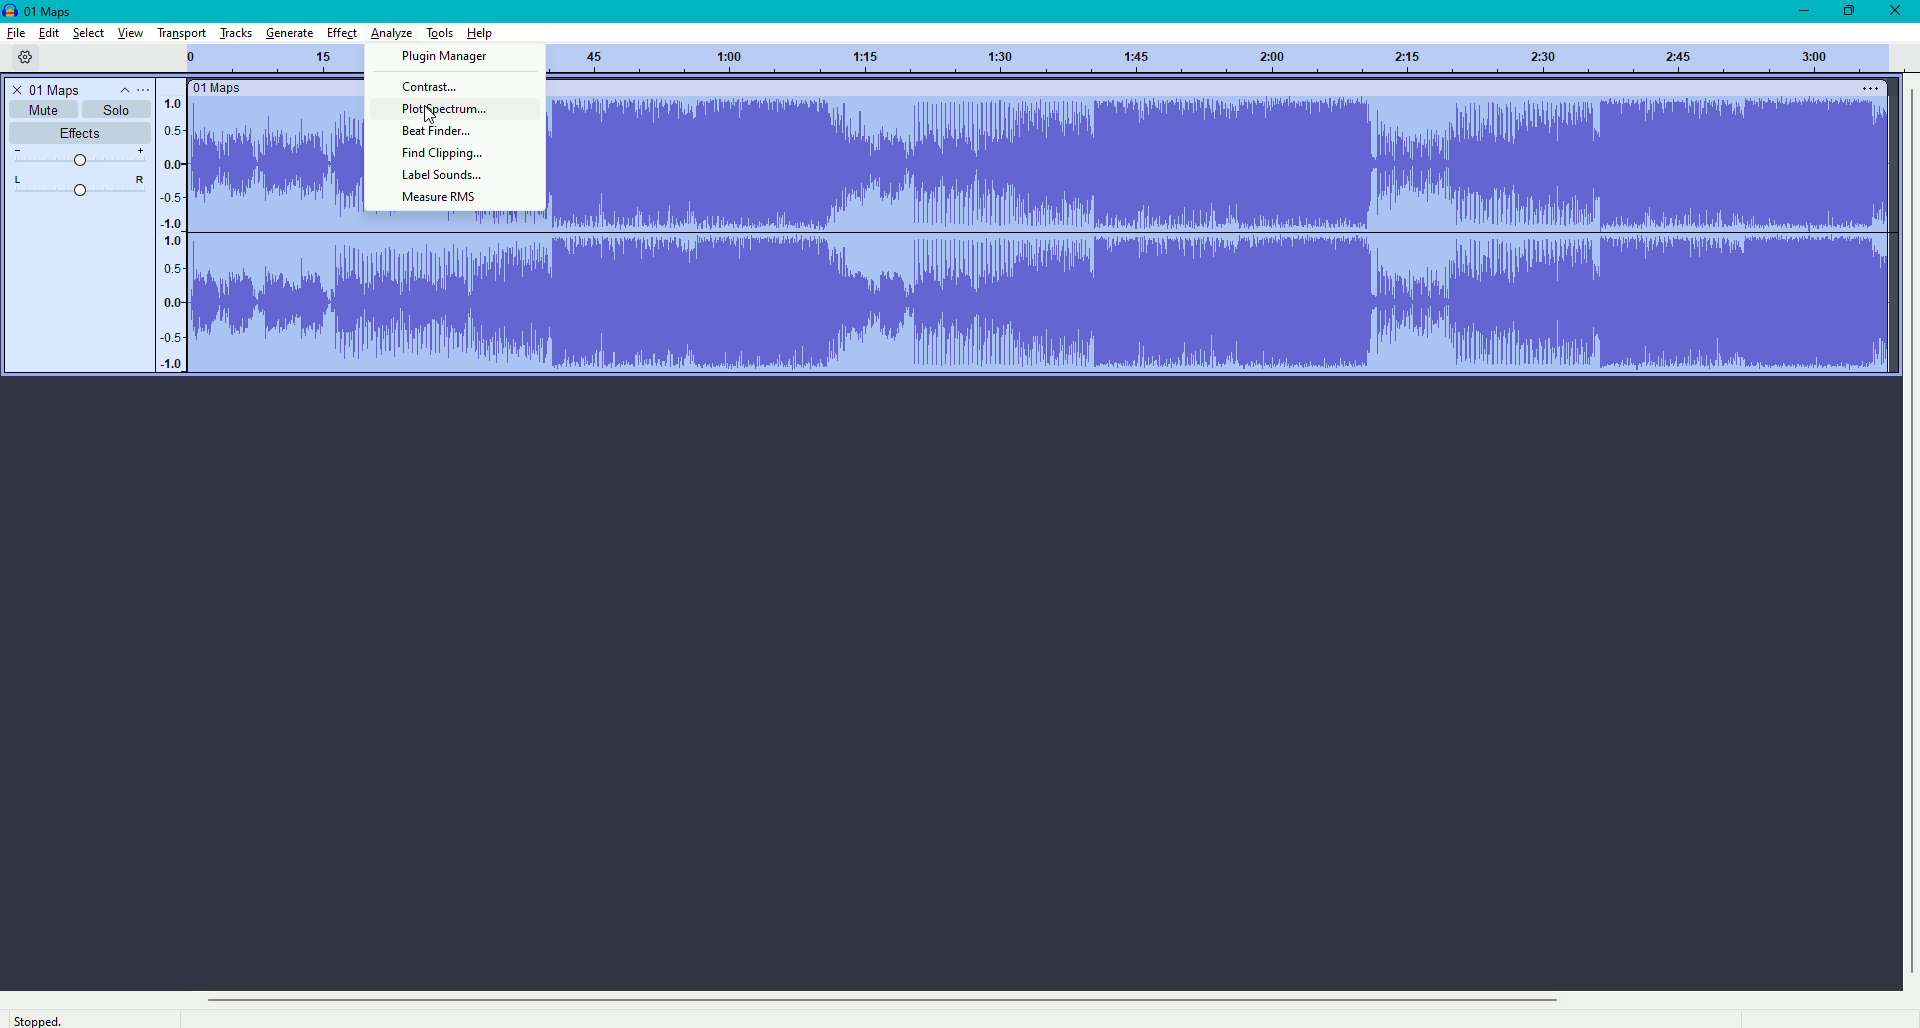  What do you see at coordinates (47, 32) in the screenshot?
I see `Edit` at bounding box center [47, 32].